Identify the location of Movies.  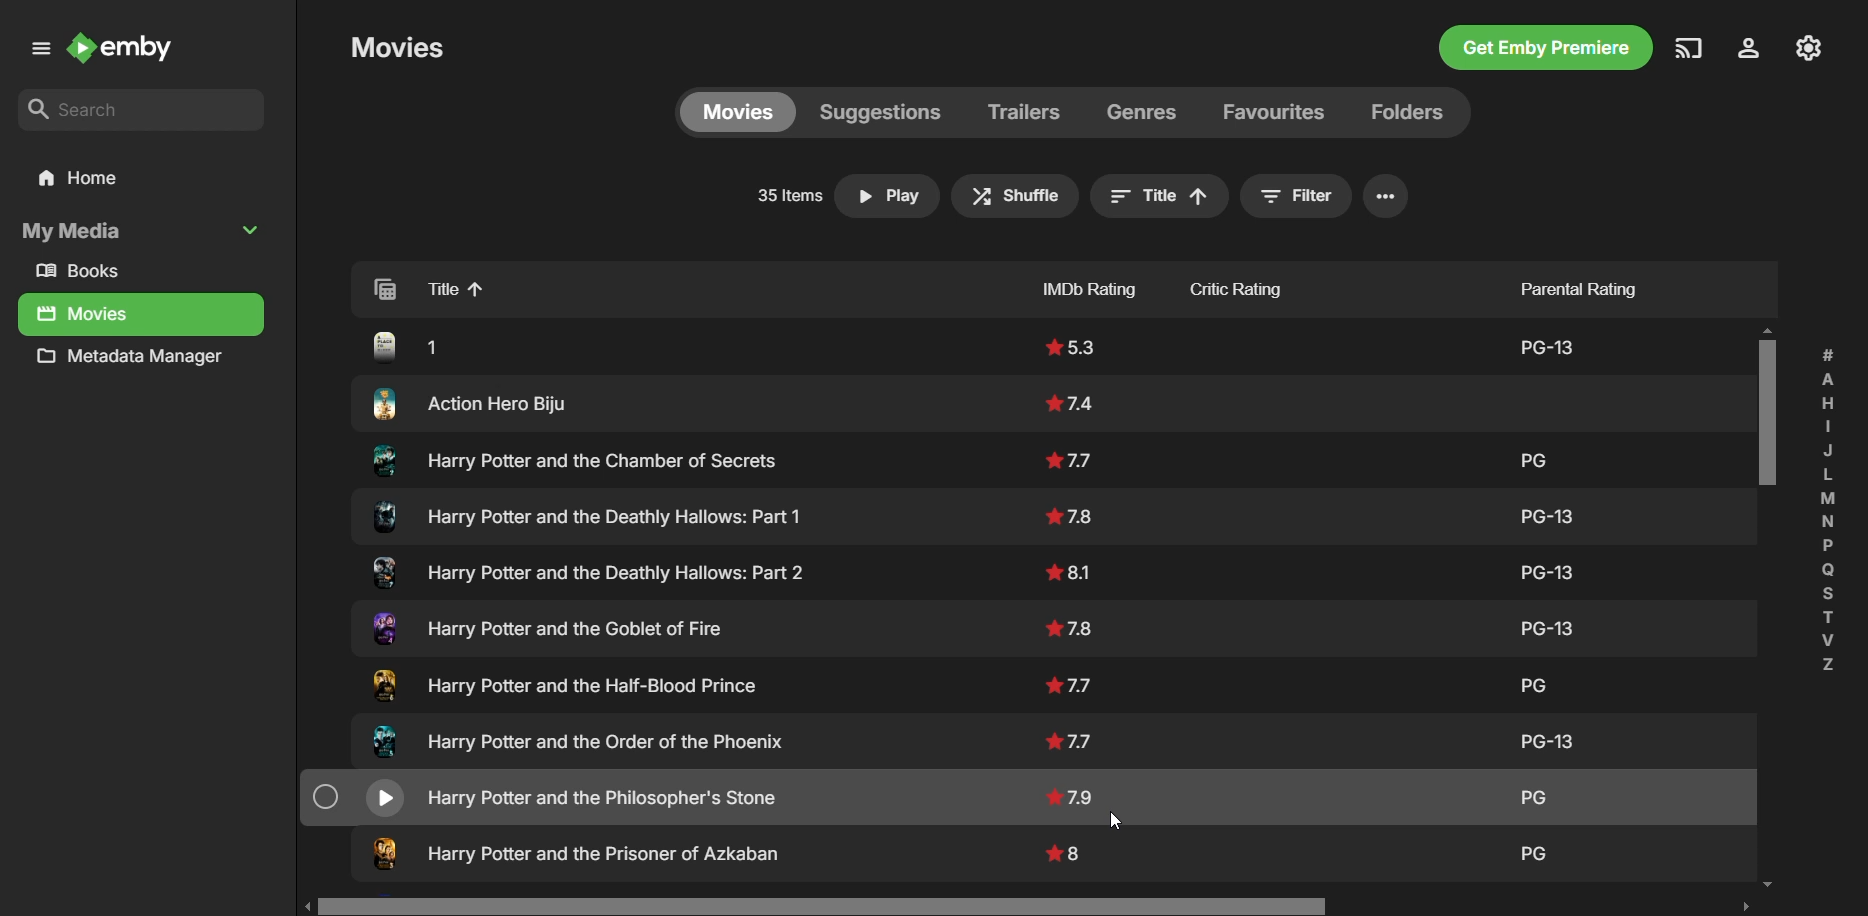
(84, 315).